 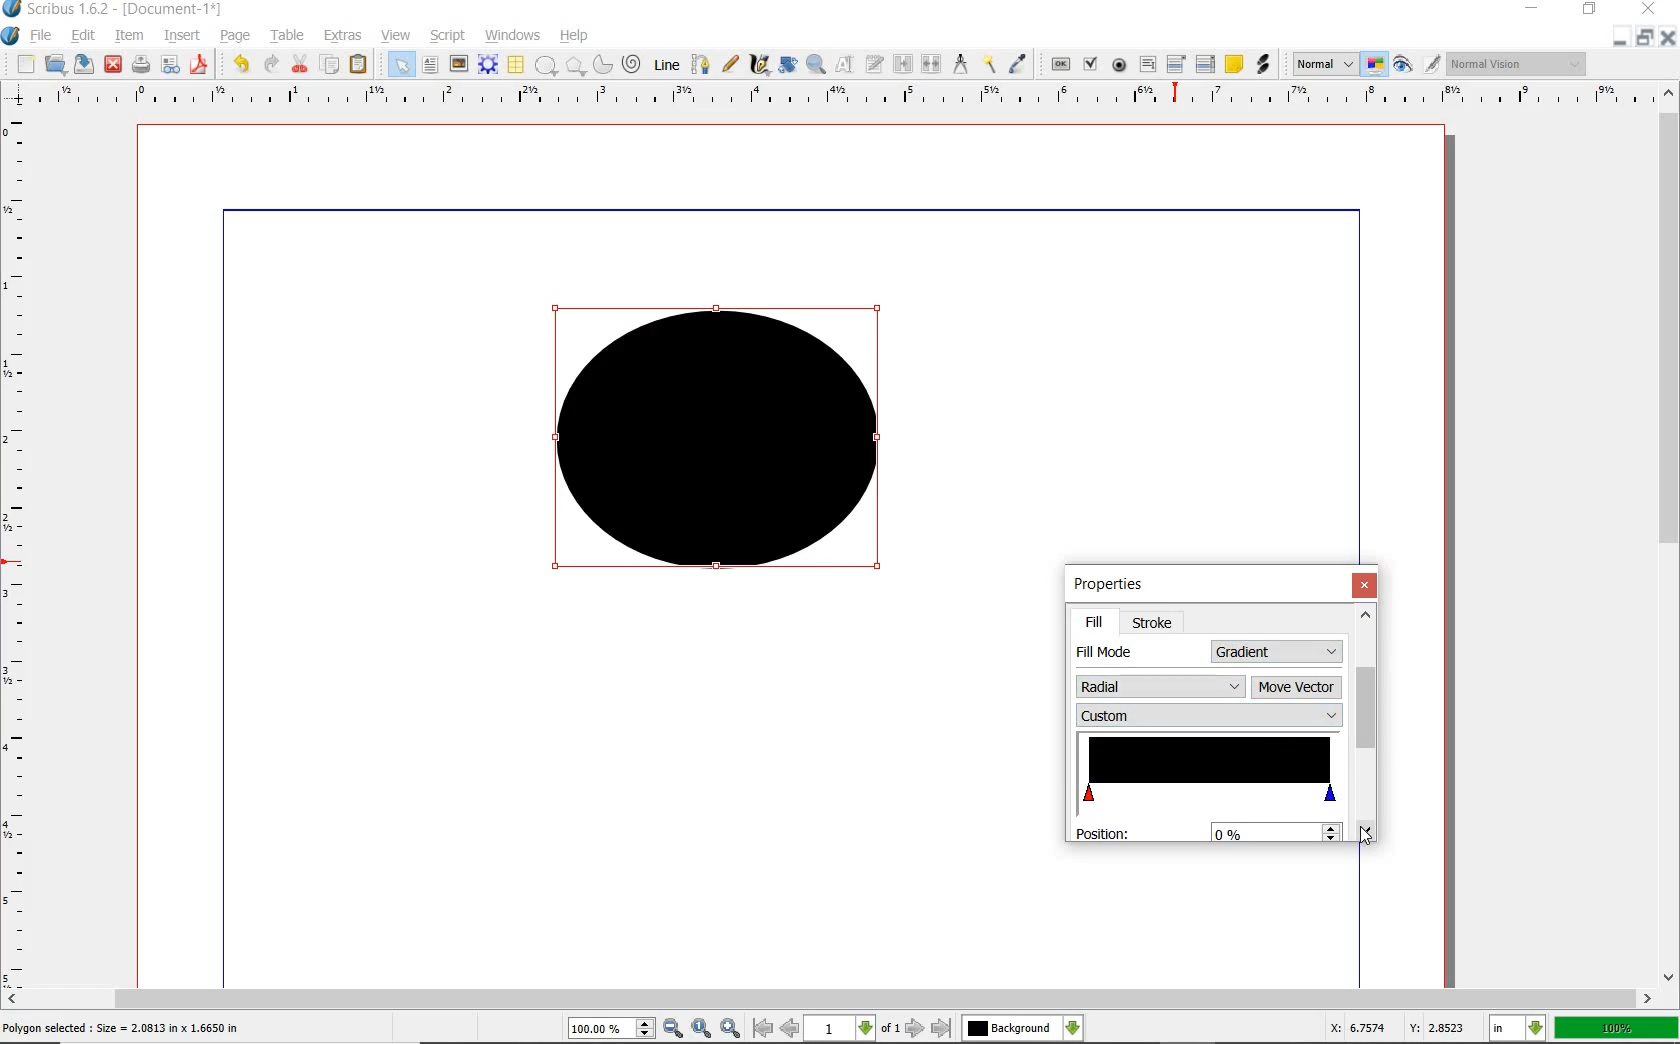 I want to click on LINE, so click(x=668, y=65).